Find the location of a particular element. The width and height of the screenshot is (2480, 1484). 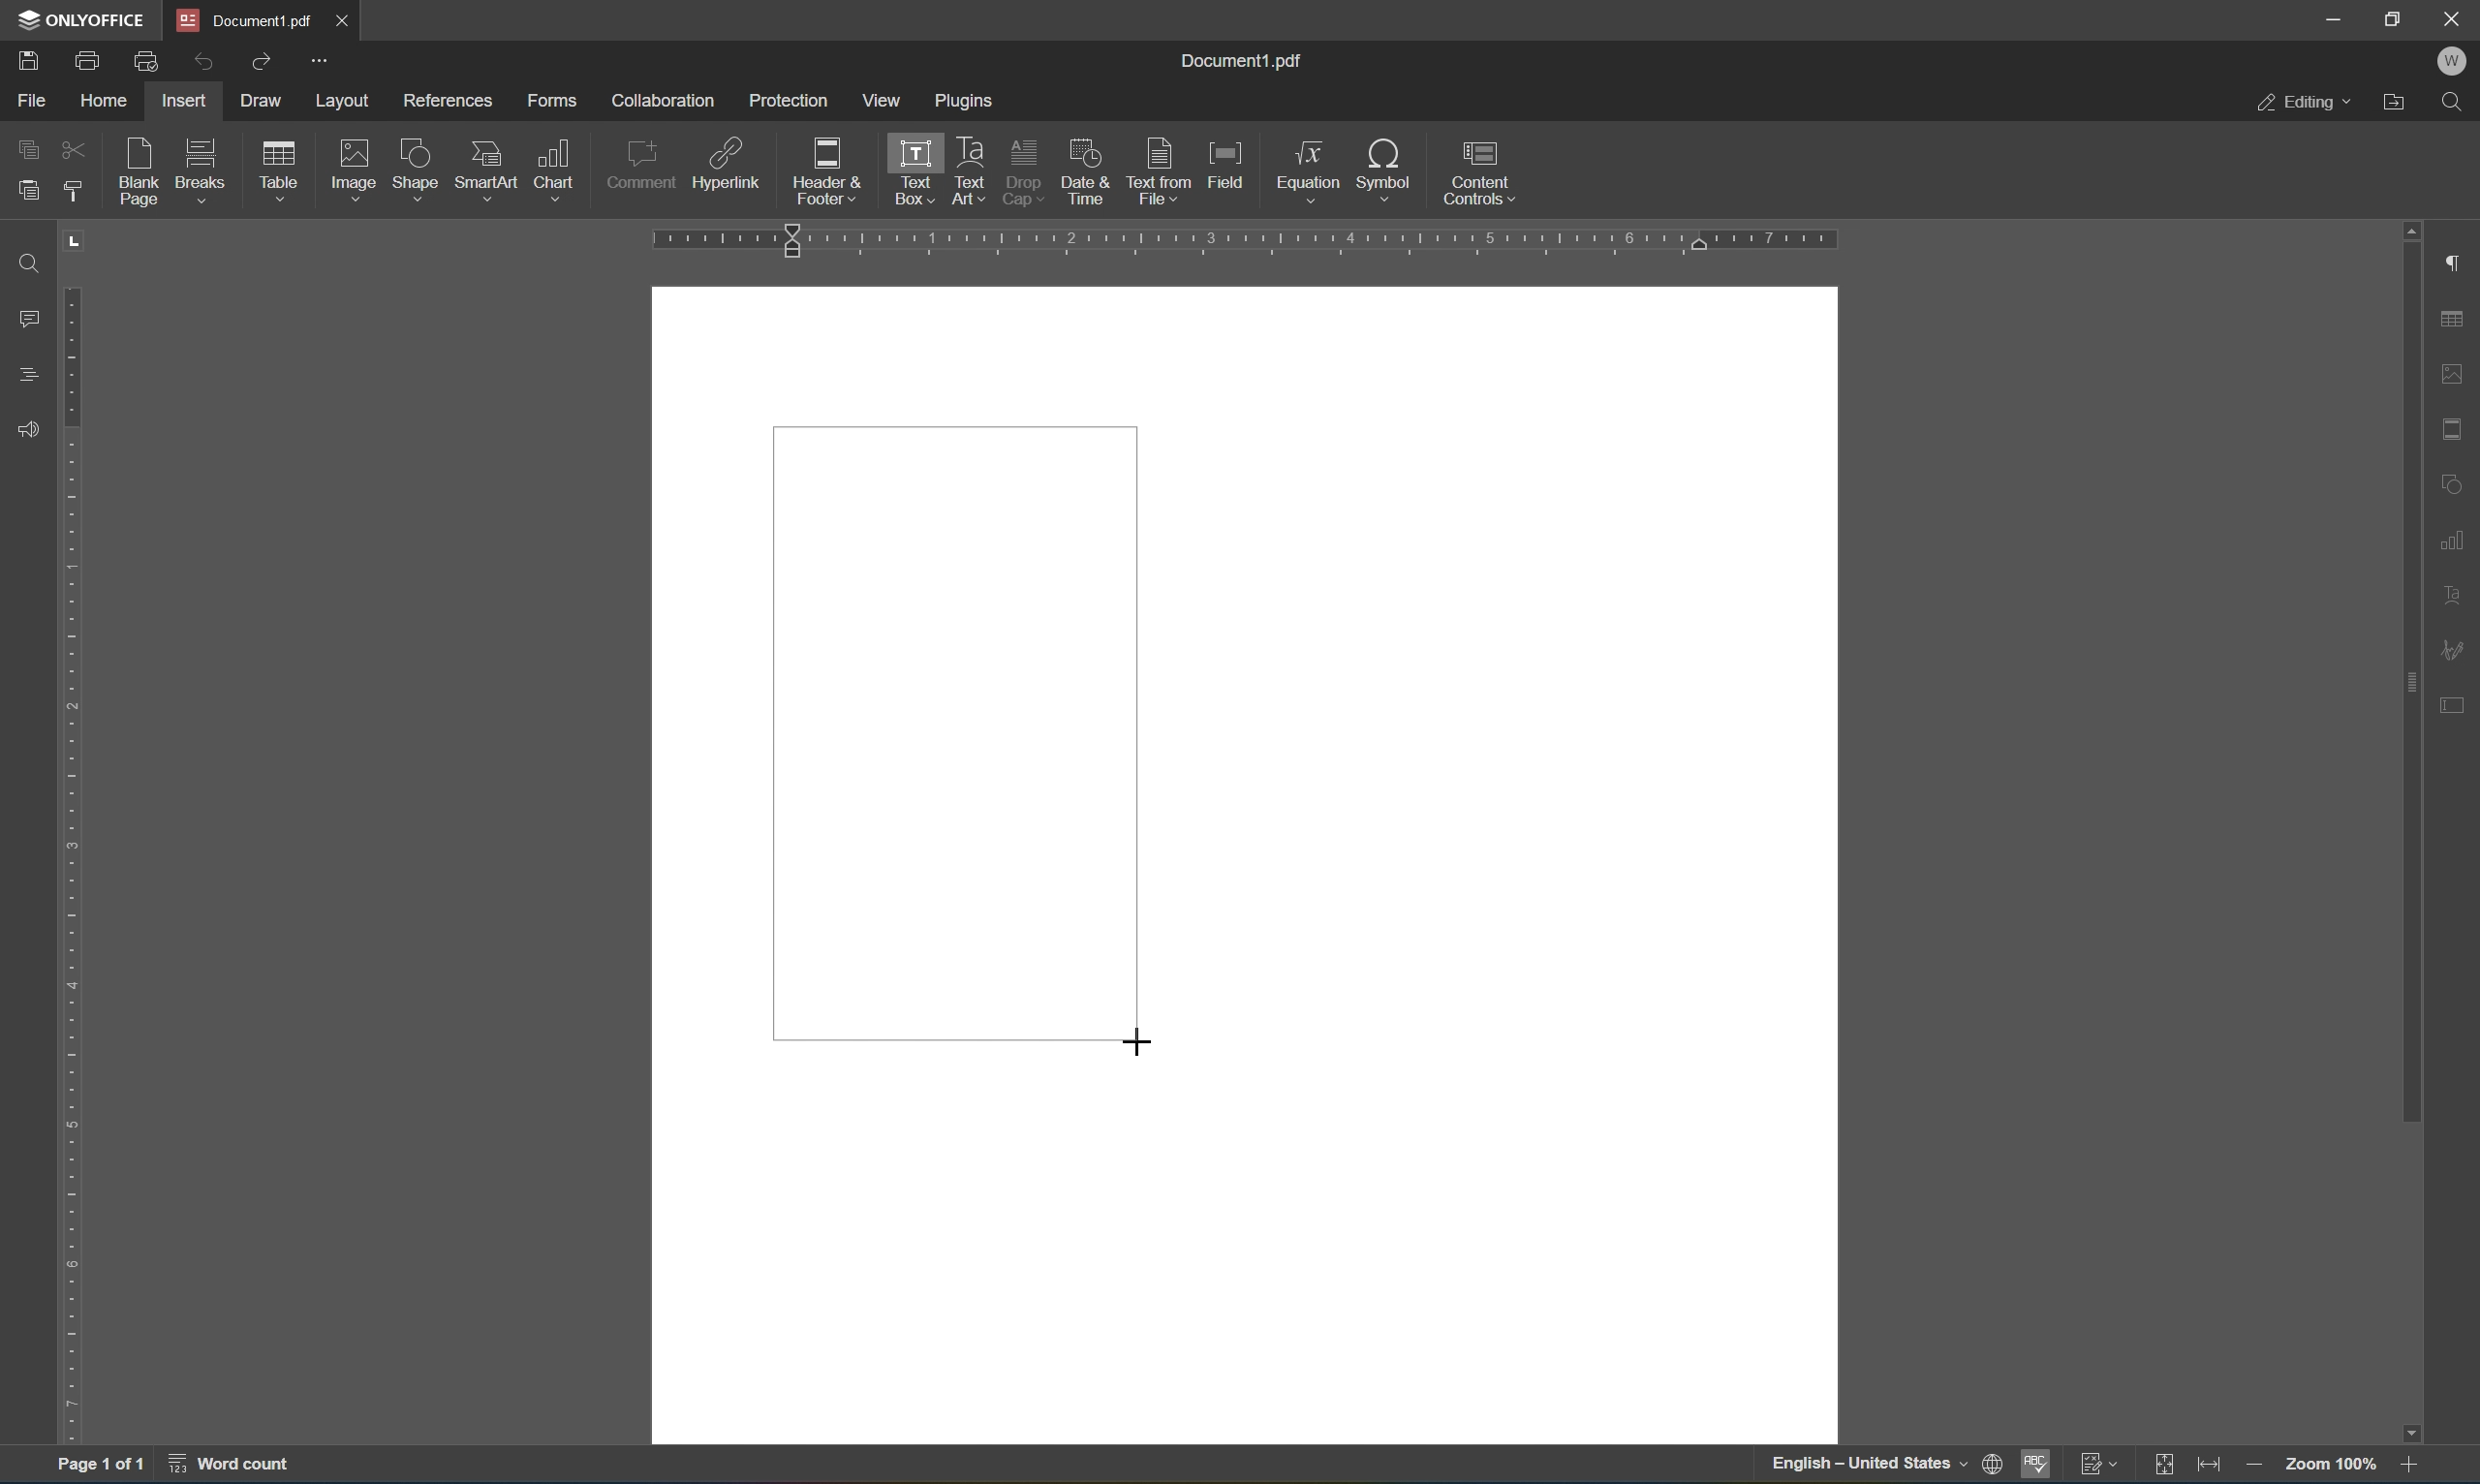

Open file location is located at coordinates (2396, 102).